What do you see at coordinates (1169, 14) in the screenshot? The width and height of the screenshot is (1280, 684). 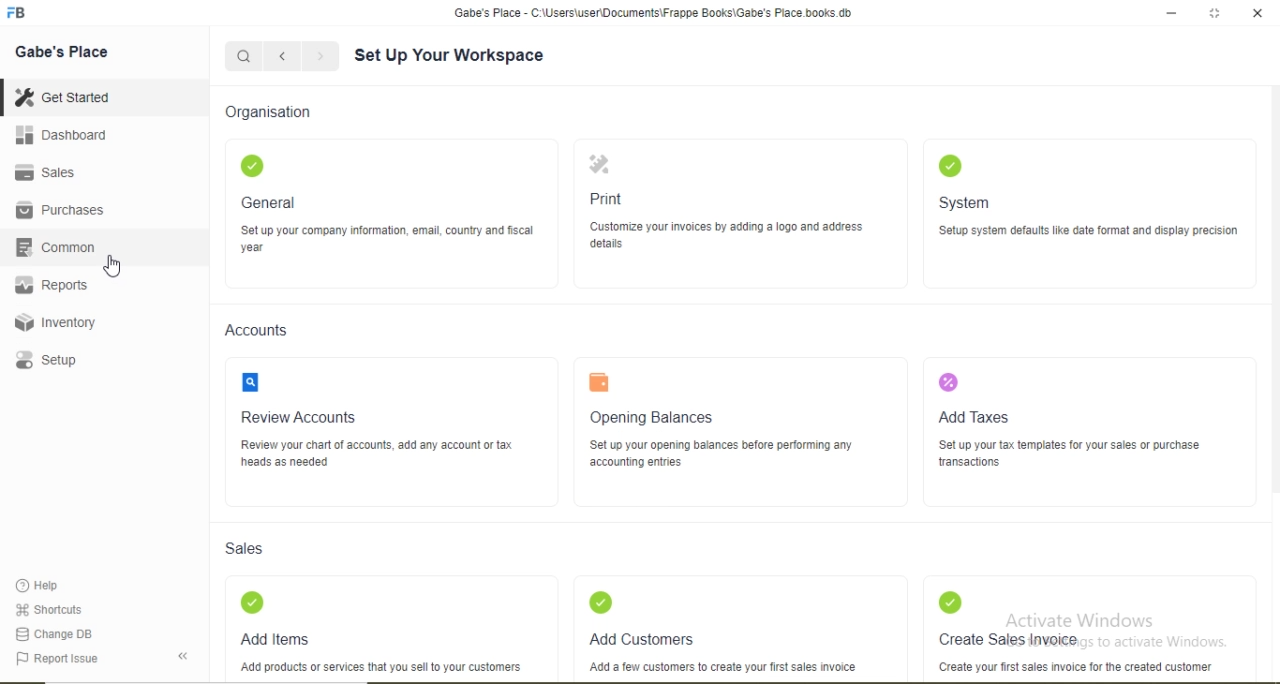 I see `minimize` at bounding box center [1169, 14].